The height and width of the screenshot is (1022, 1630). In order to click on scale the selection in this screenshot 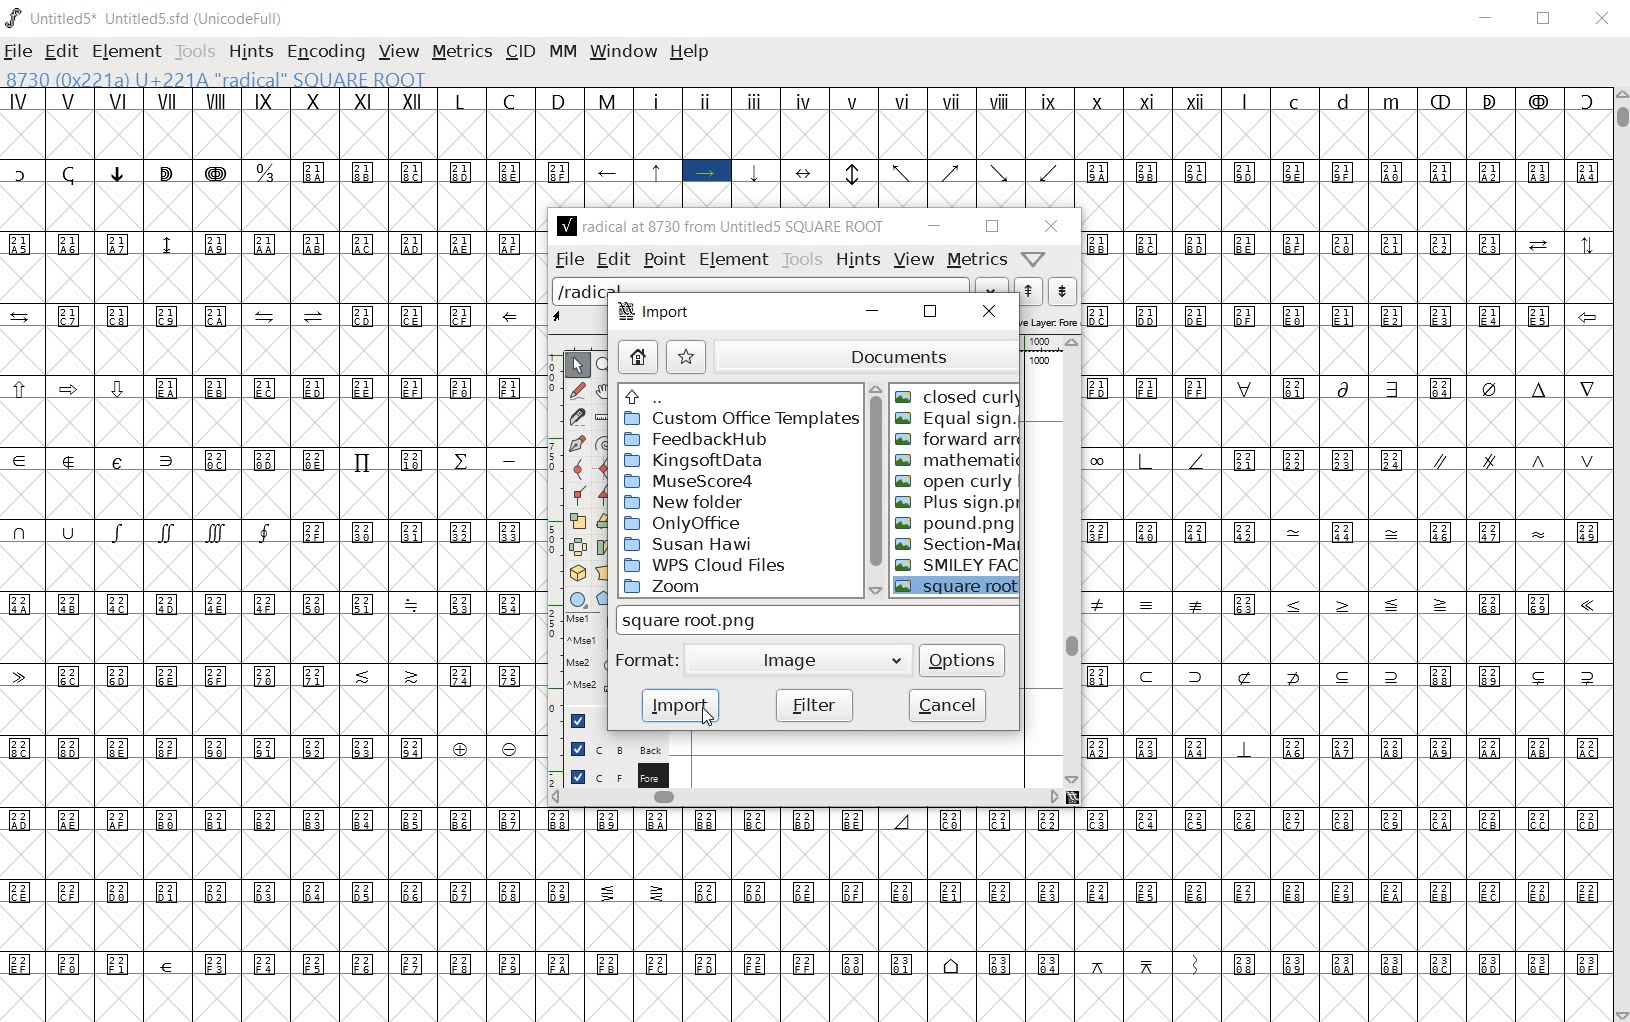, I will do `click(576, 520)`.